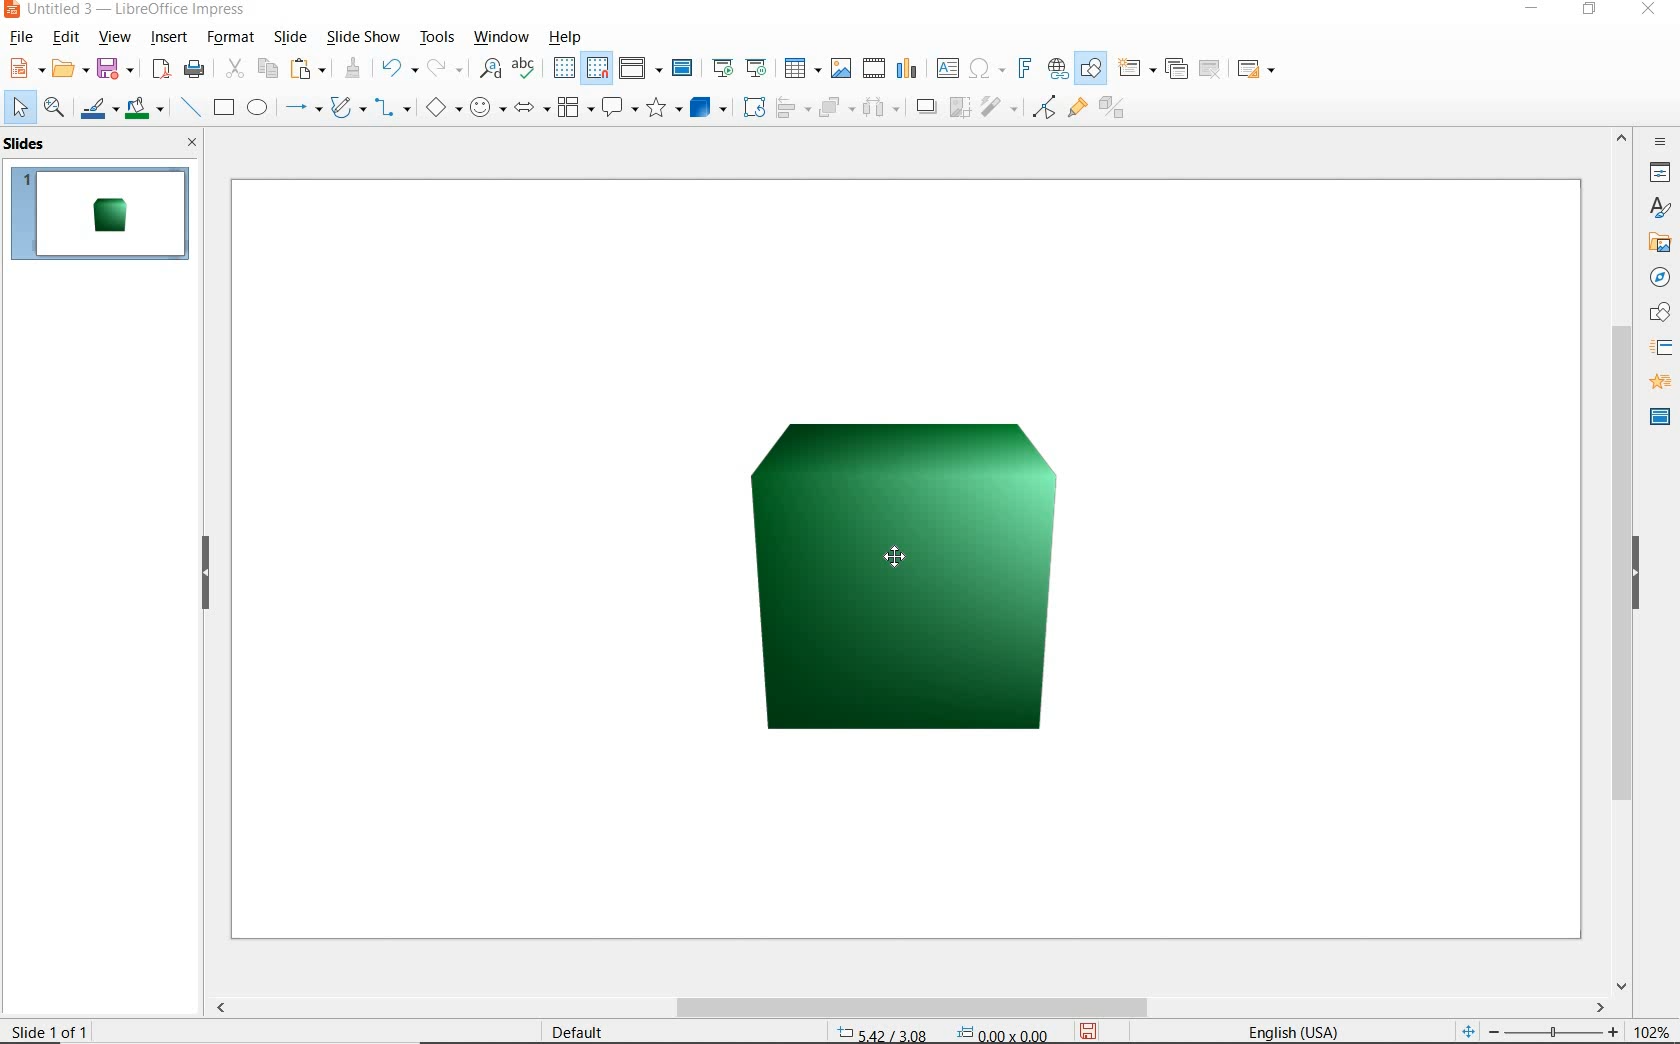  What do you see at coordinates (1657, 313) in the screenshot?
I see `SHAPES` at bounding box center [1657, 313].